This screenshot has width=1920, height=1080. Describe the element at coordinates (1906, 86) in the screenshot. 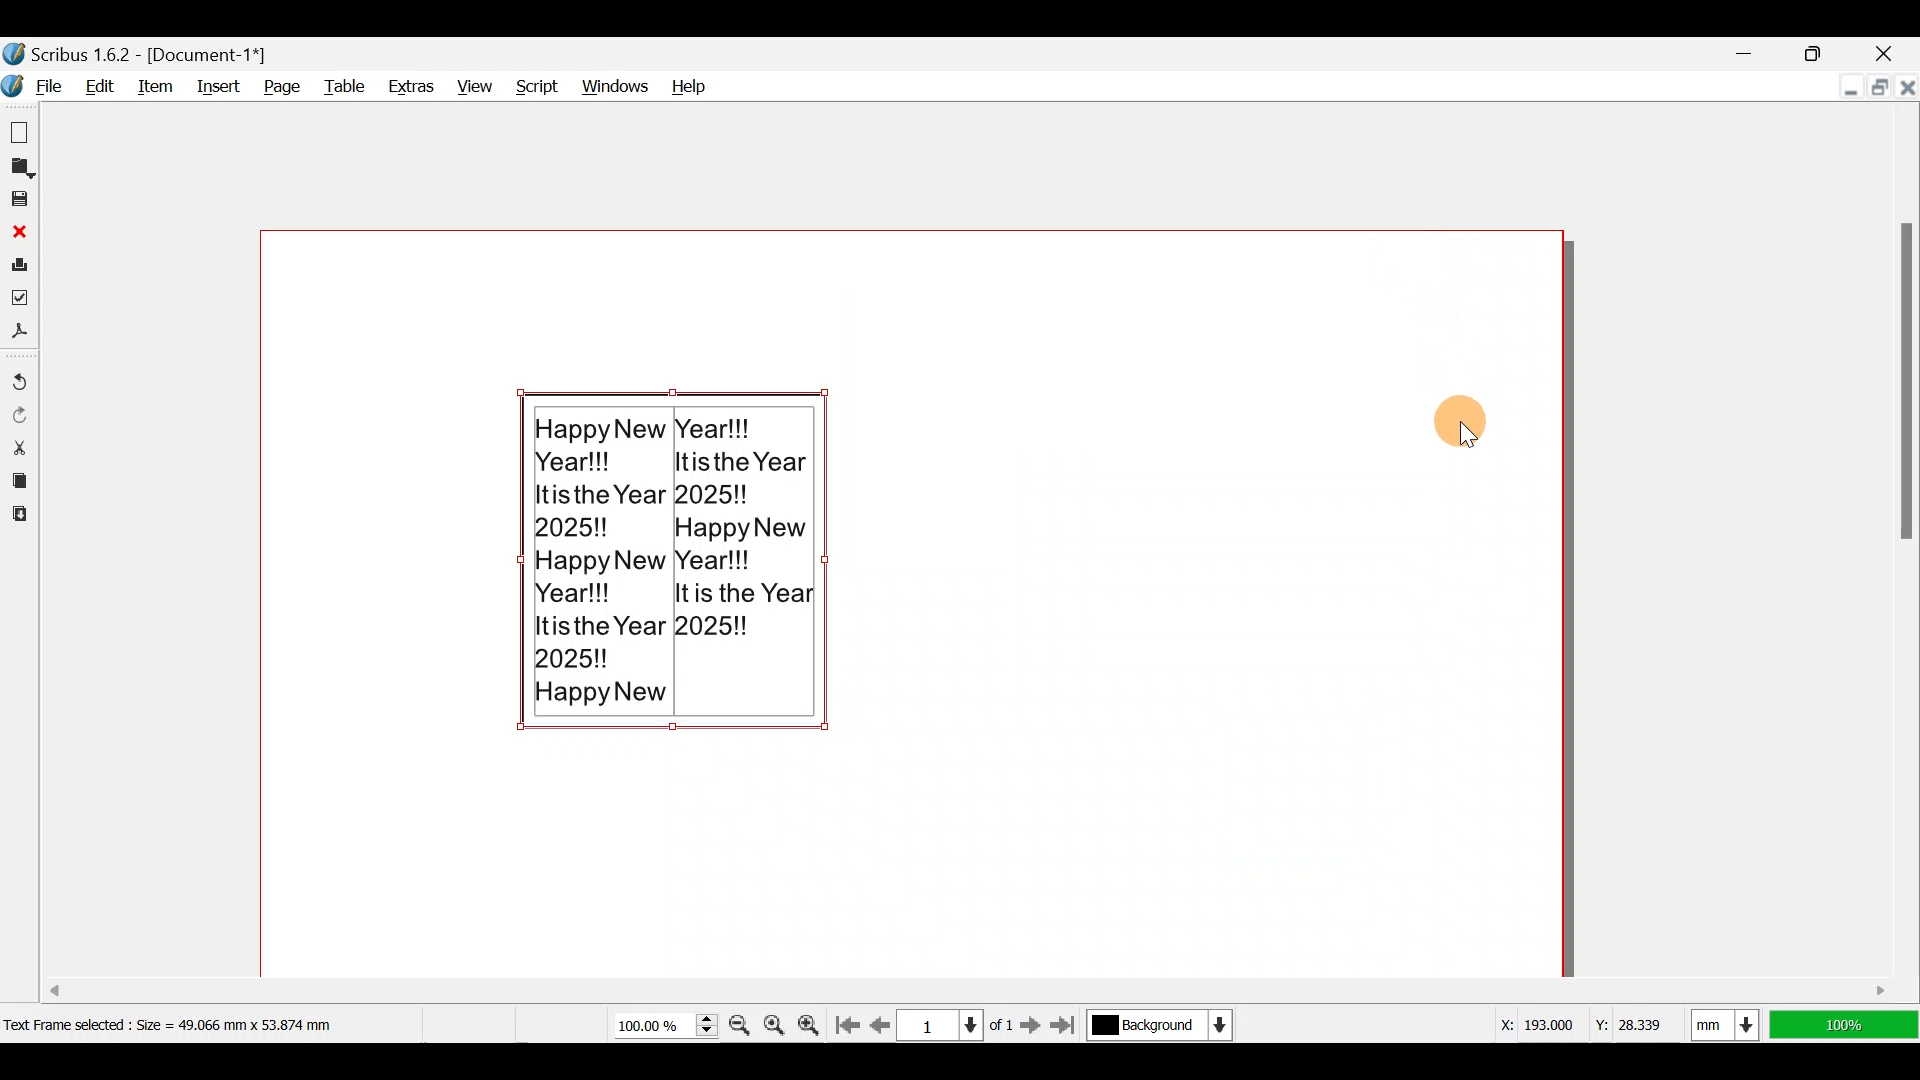

I see `Close` at that location.